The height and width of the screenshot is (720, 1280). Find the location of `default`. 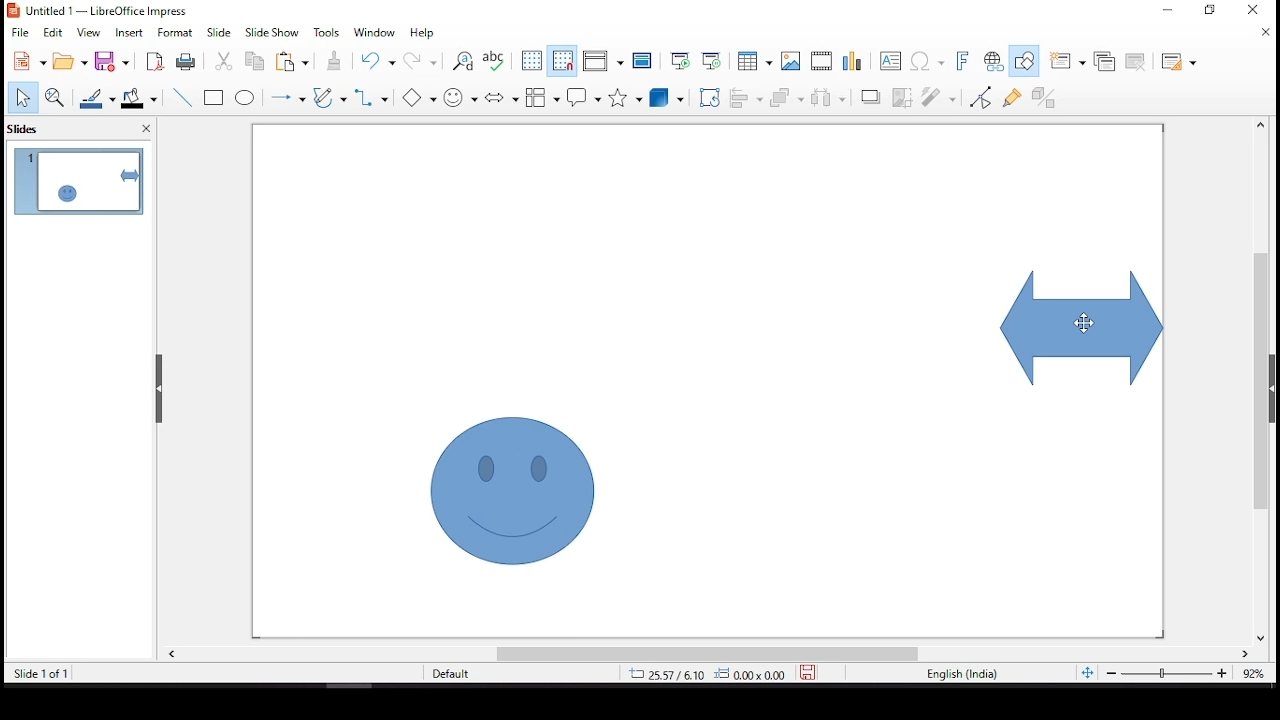

default is located at coordinates (468, 674).